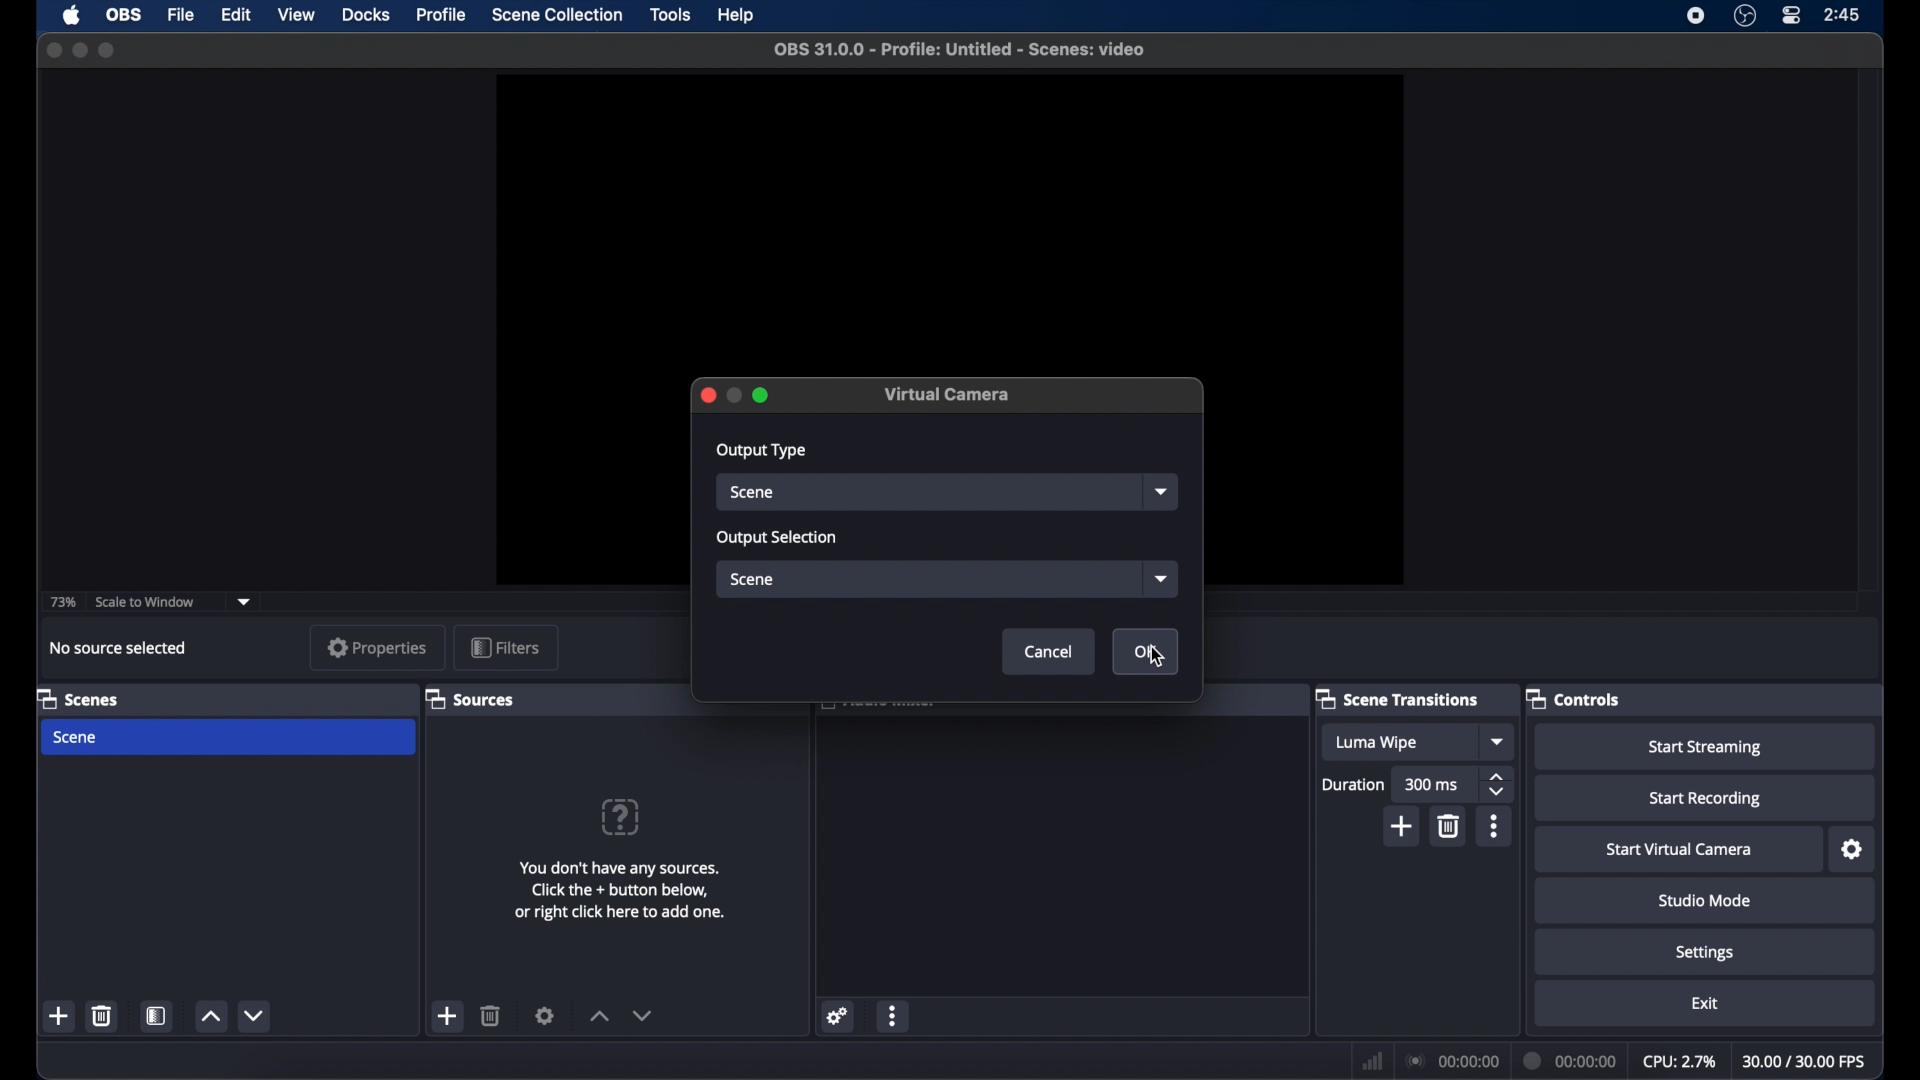  Describe the element at coordinates (1495, 826) in the screenshot. I see `more options` at that location.